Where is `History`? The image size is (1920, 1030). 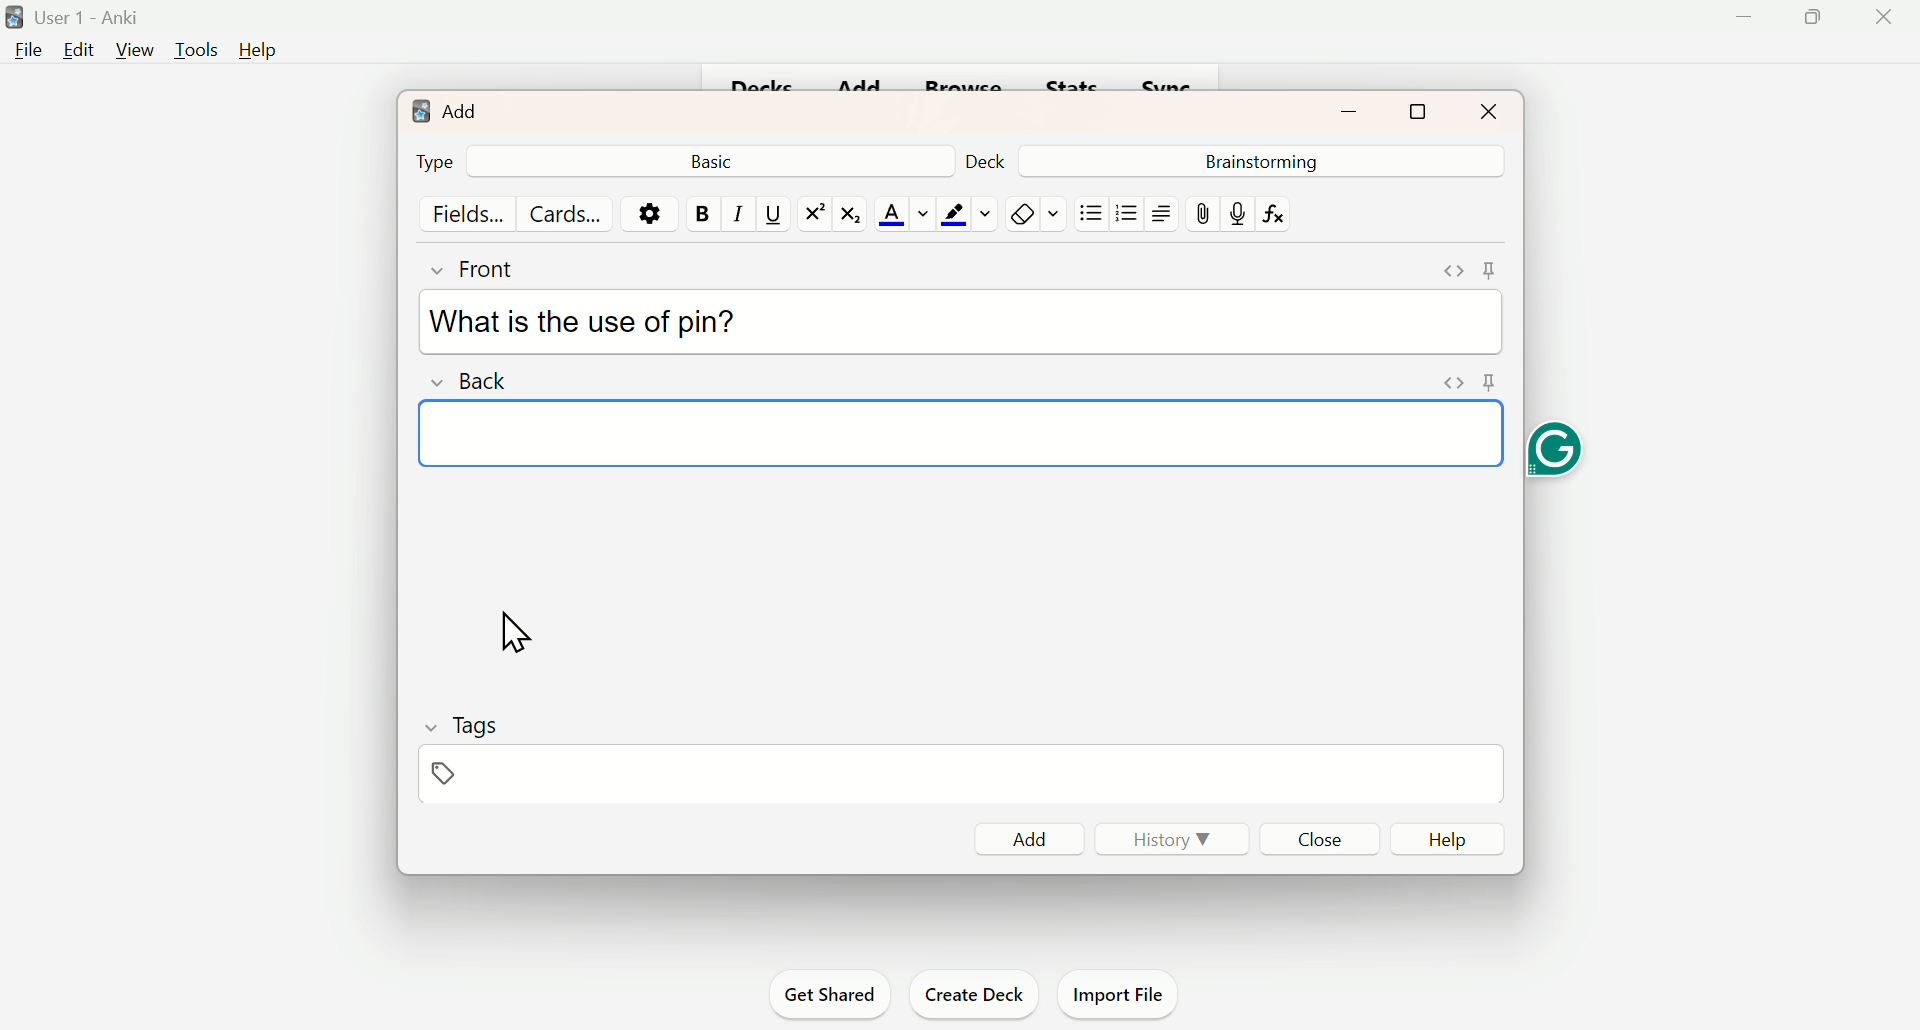 History is located at coordinates (1163, 837).